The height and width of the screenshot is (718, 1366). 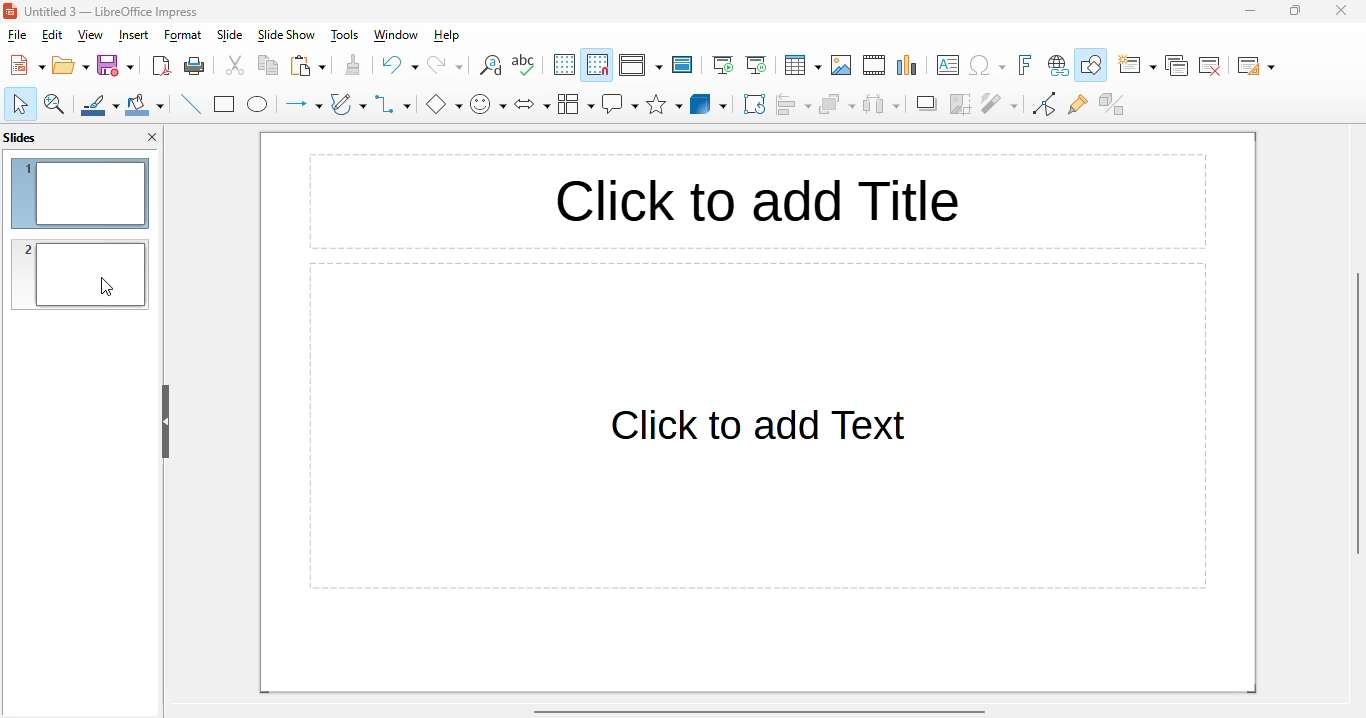 I want to click on insert fontwork text, so click(x=1026, y=66).